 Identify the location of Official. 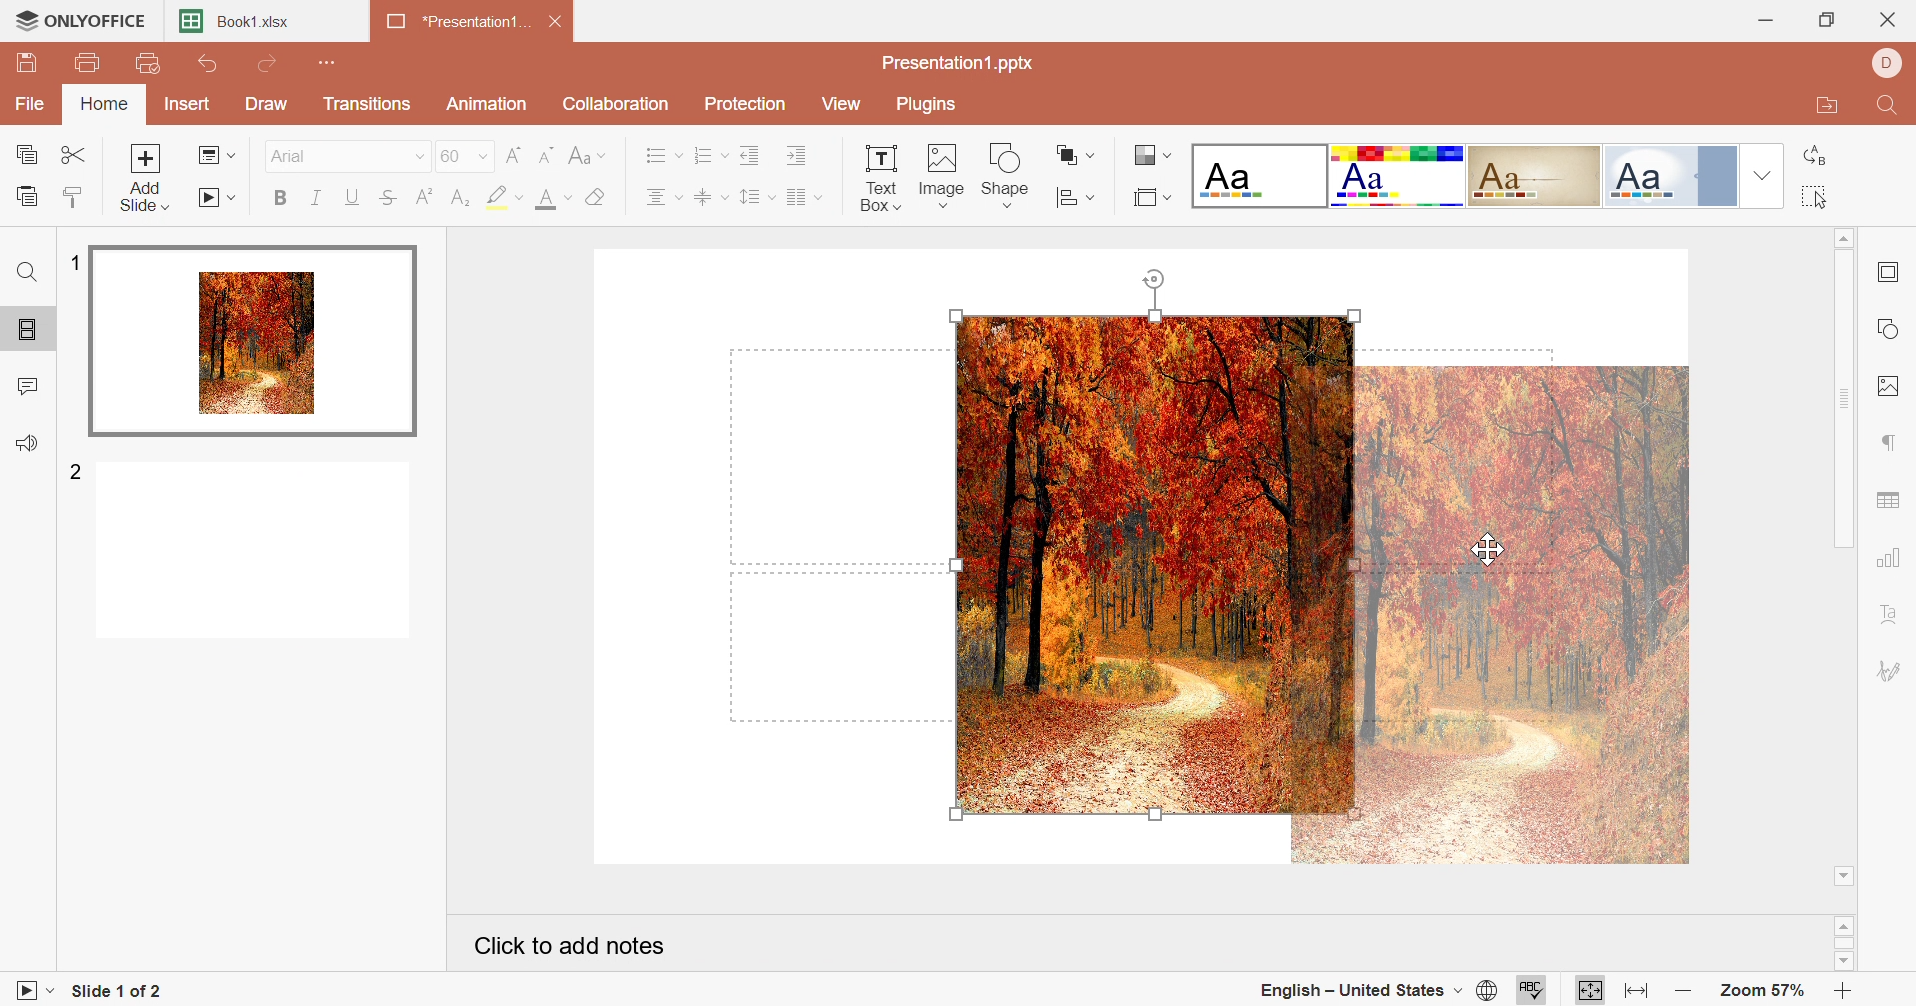
(1670, 176).